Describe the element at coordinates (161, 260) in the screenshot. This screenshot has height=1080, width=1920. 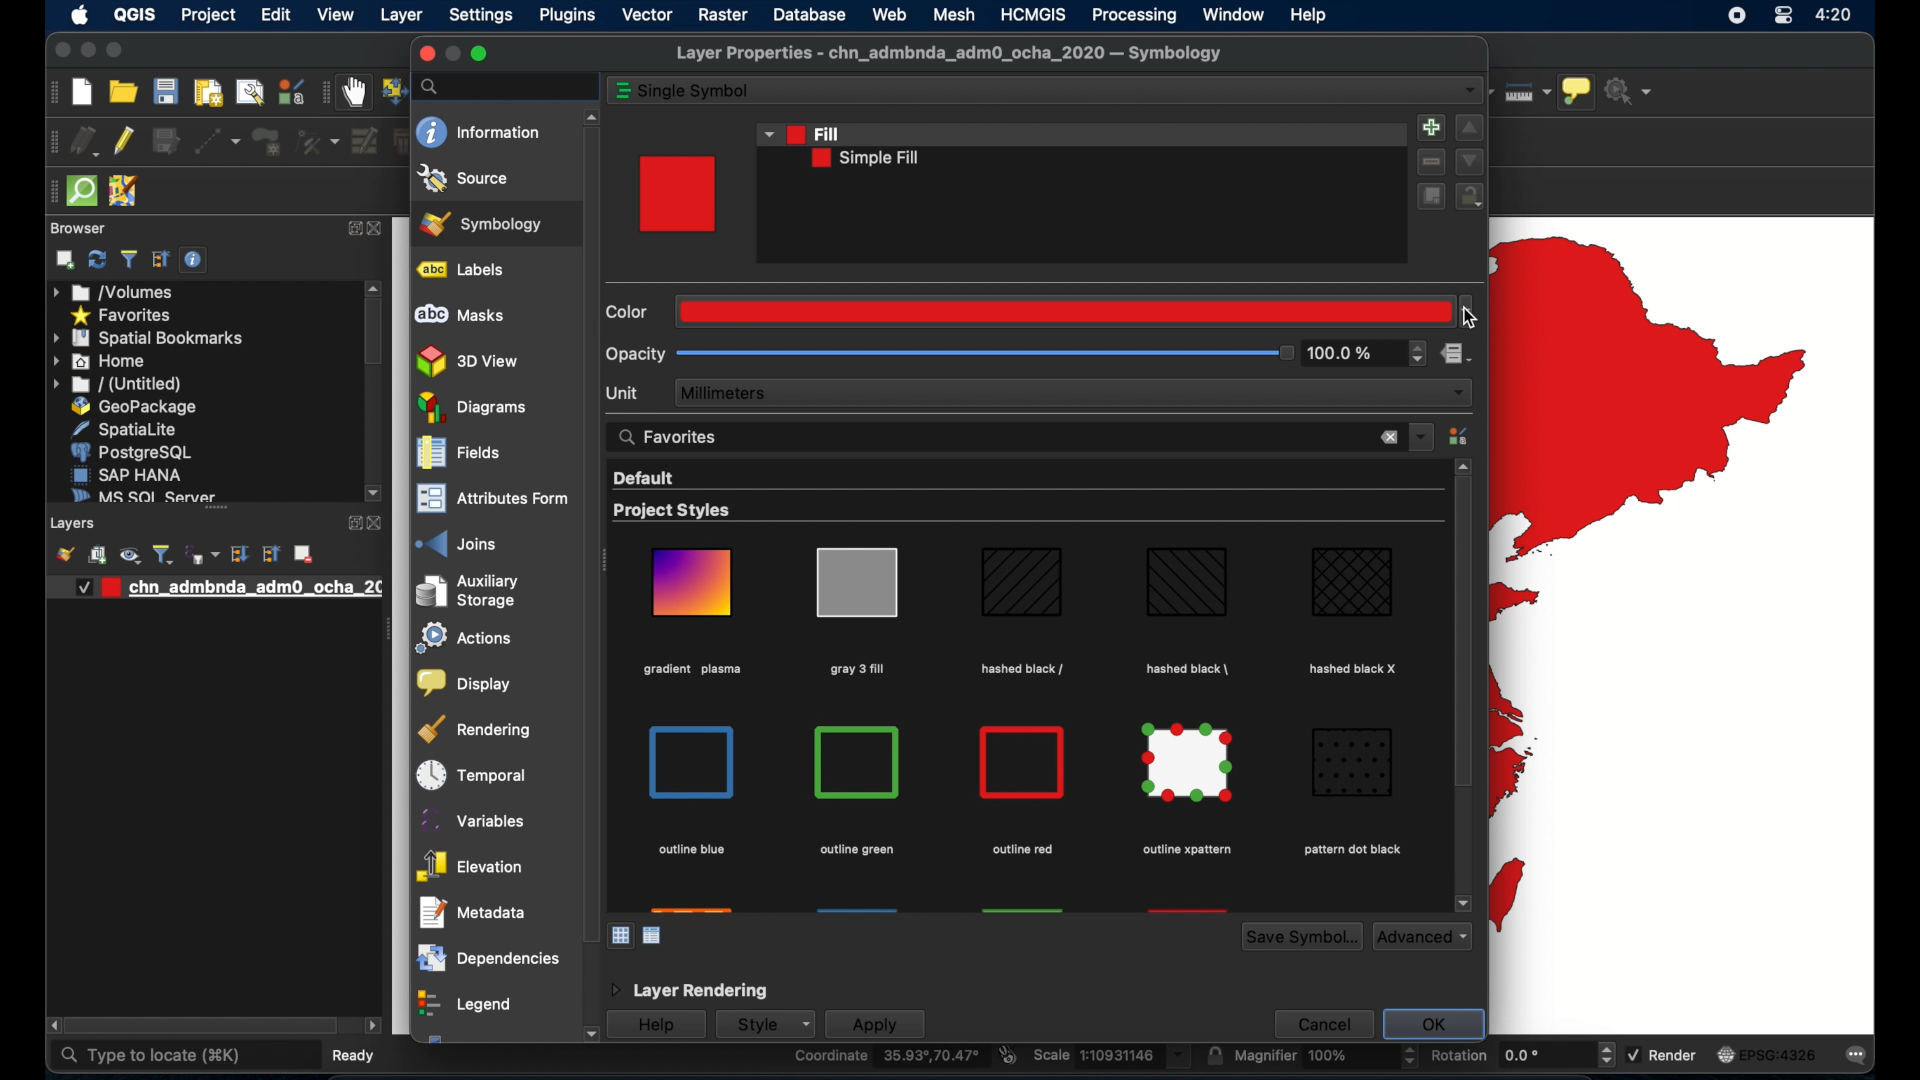
I see `collapse all` at that location.